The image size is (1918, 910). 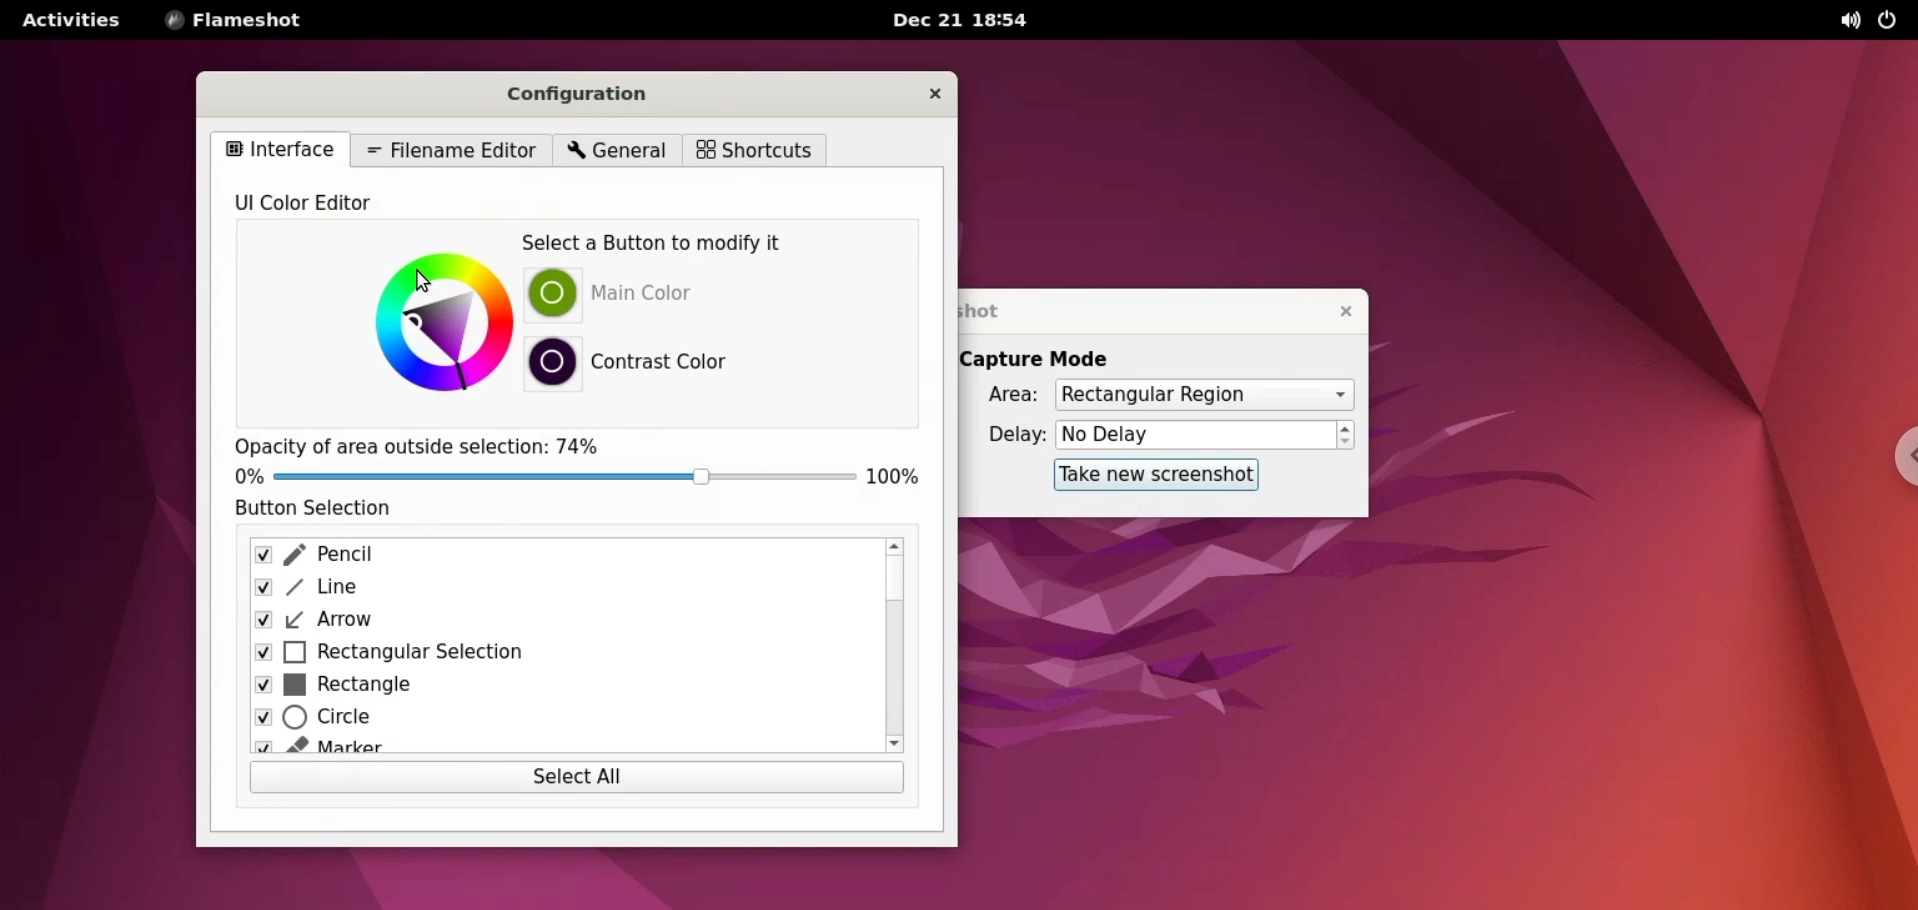 What do you see at coordinates (891, 648) in the screenshot?
I see `scroll bar` at bounding box center [891, 648].